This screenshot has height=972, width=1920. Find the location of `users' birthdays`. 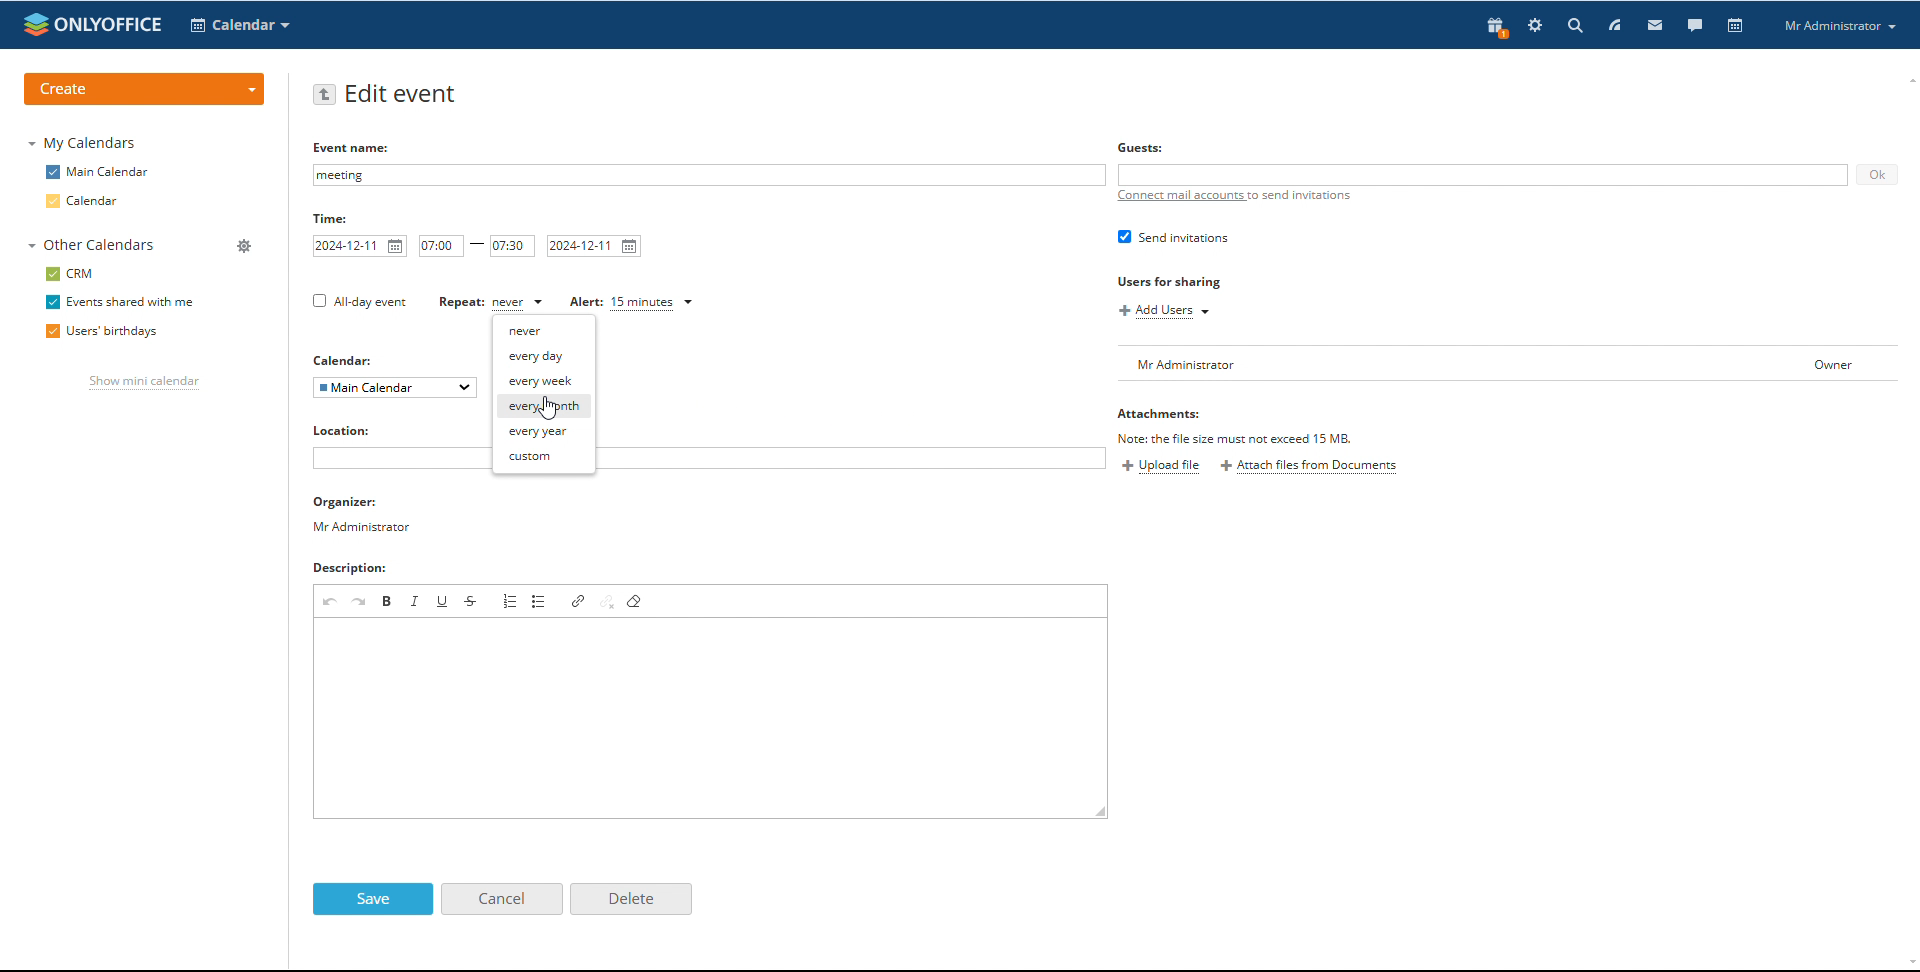

users' birthdays is located at coordinates (99, 333).